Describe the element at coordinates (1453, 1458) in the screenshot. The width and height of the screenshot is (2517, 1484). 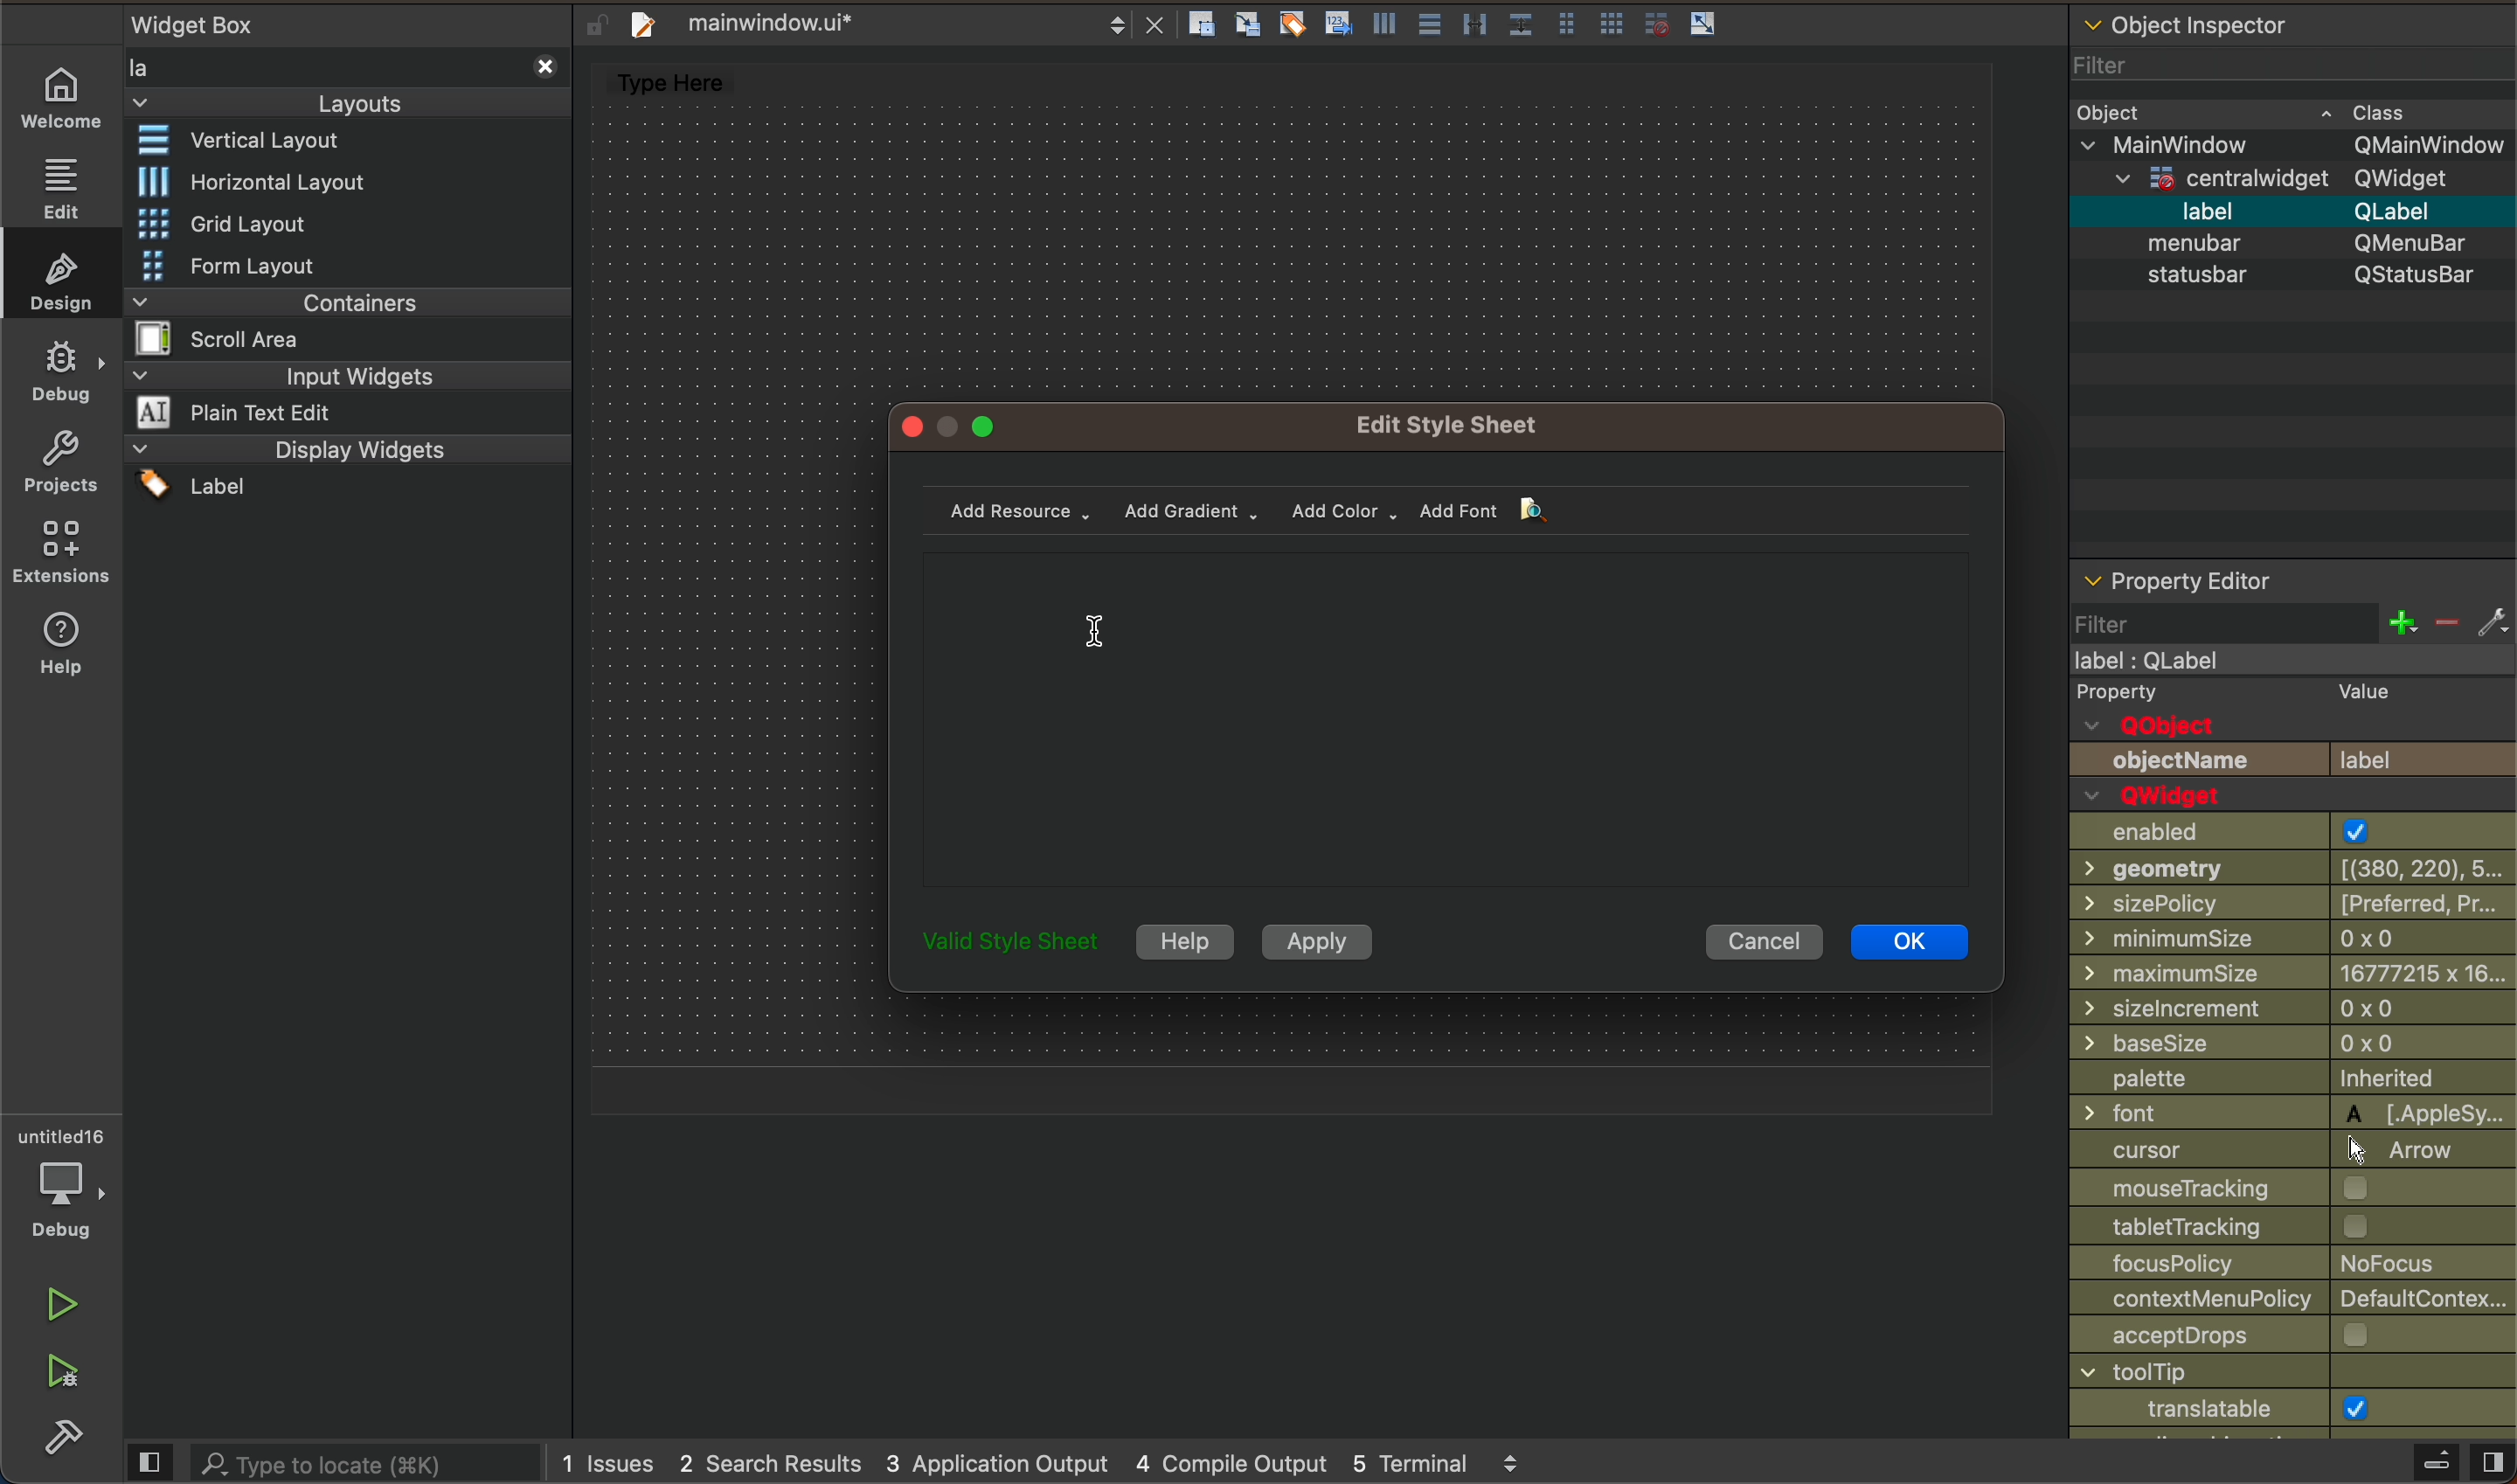
I see `5 terminal` at that location.